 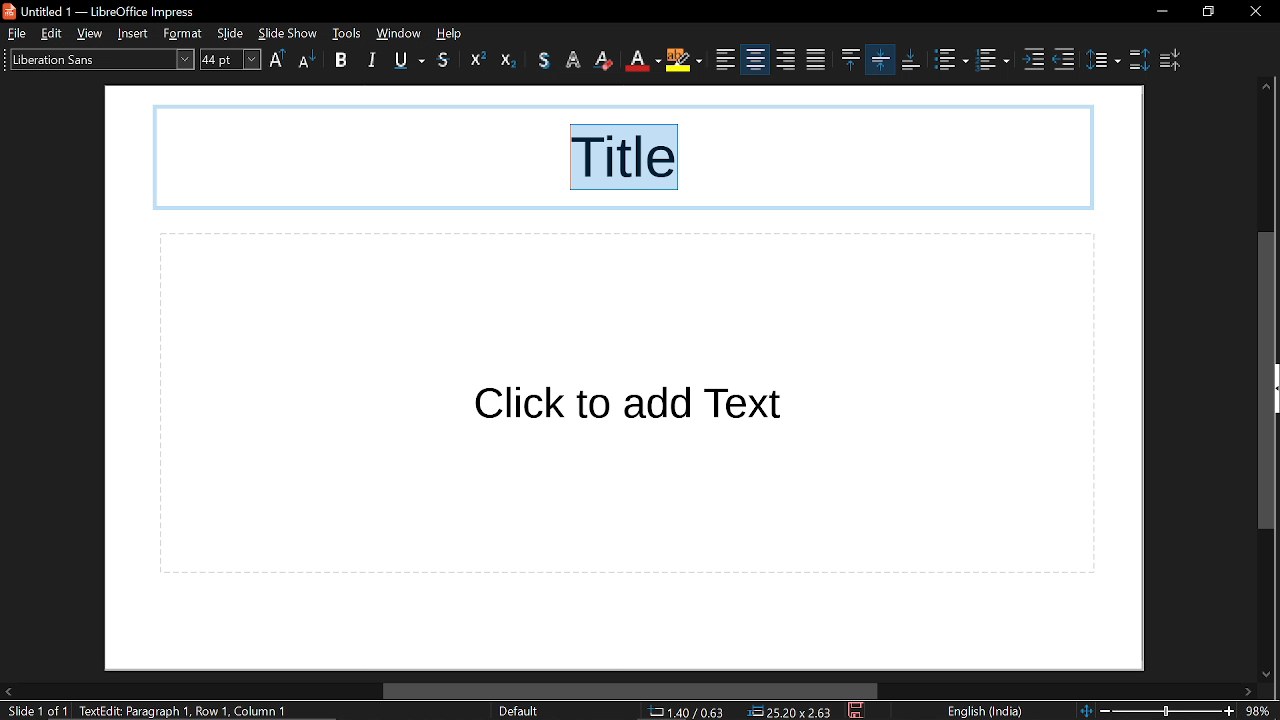 What do you see at coordinates (34, 712) in the screenshot?
I see `slide 1 of 1` at bounding box center [34, 712].